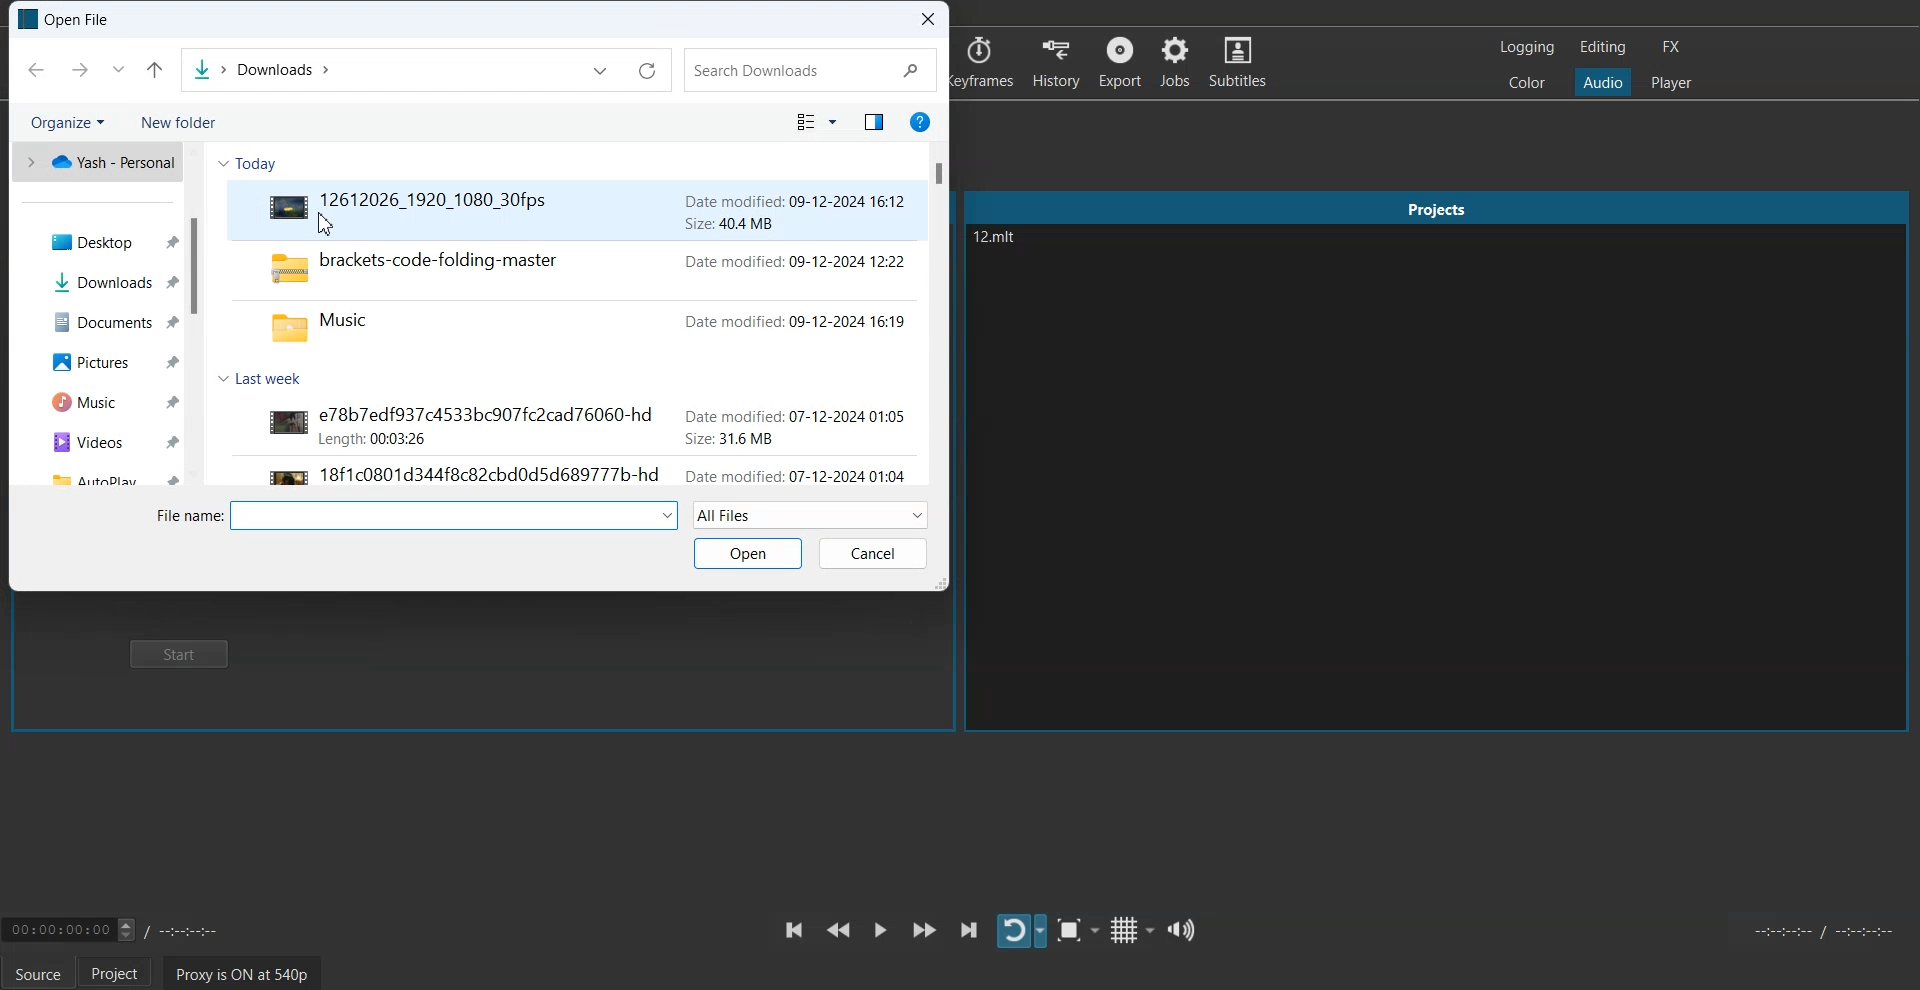 The image size is (1920, 990). I want to click on All Files, so click(811, 514).